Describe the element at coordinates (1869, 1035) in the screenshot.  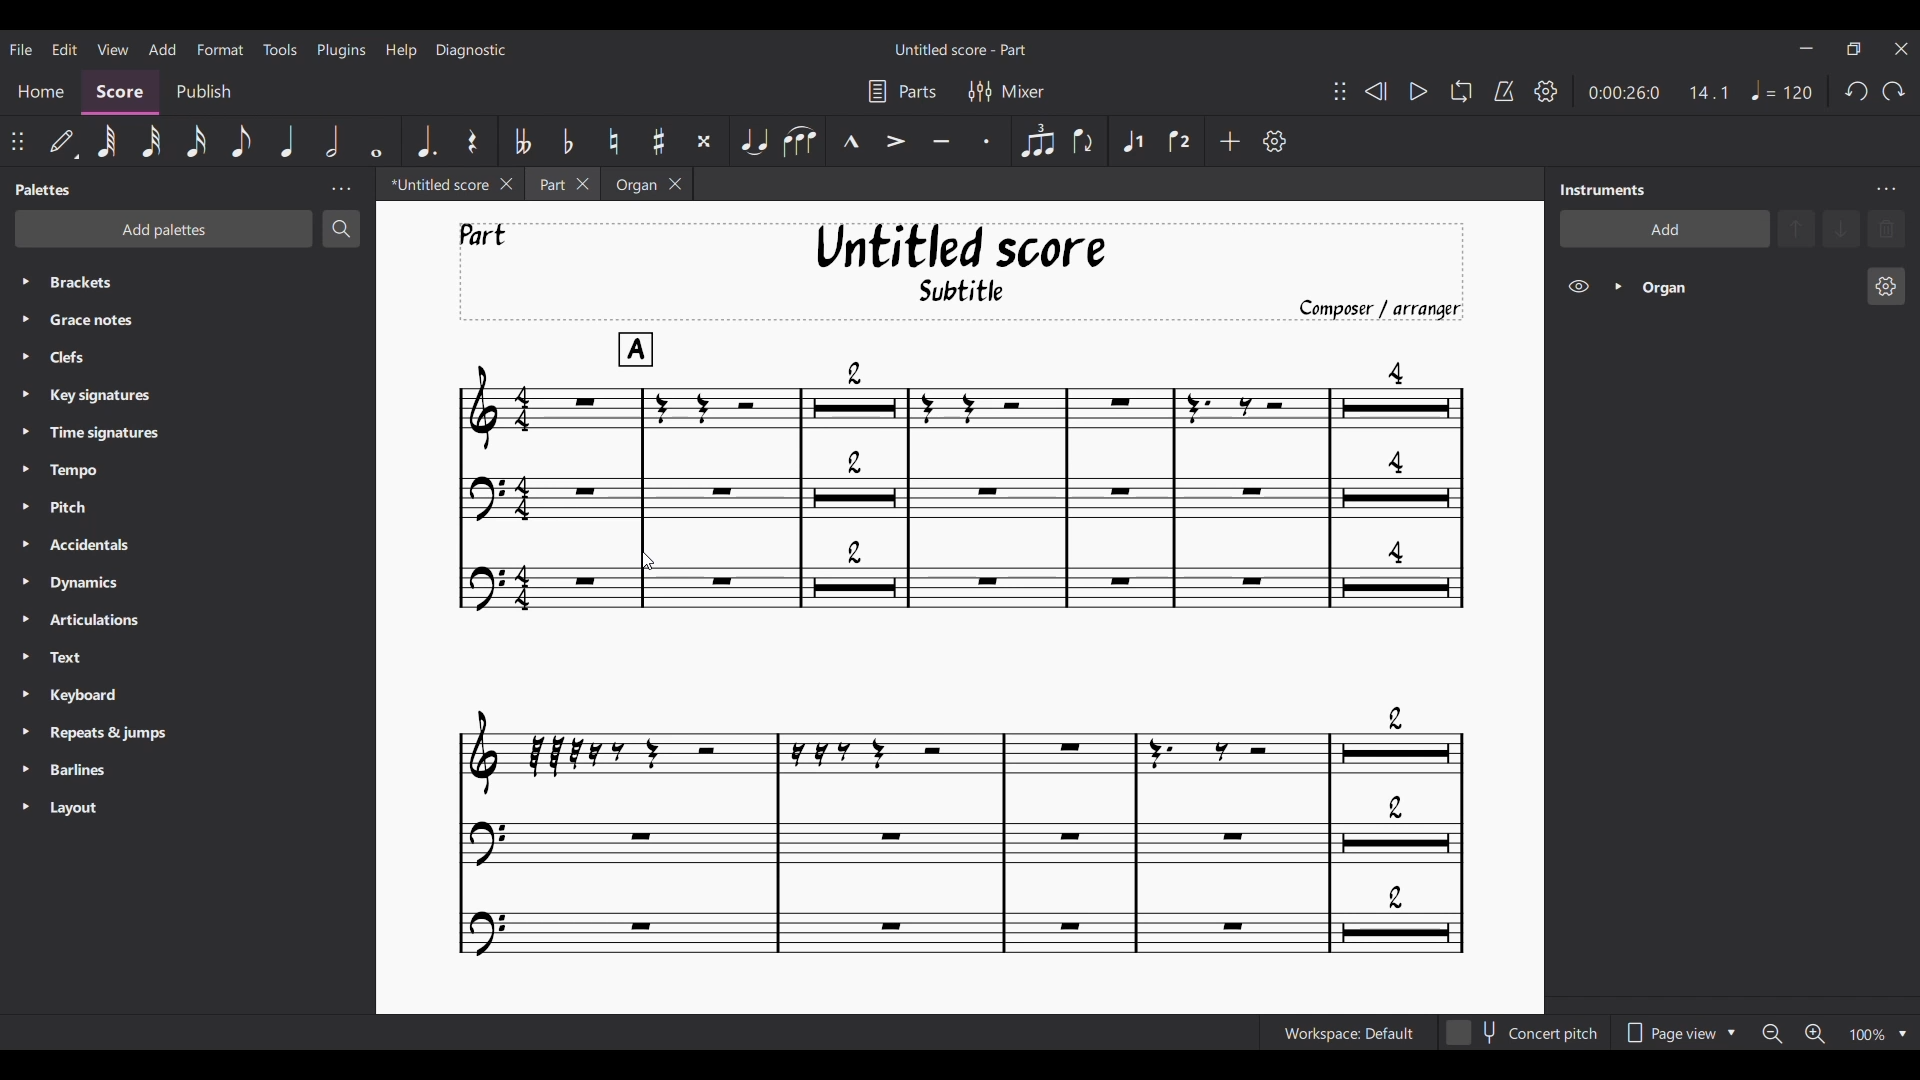
I see `Current zoom factor ` at that location.